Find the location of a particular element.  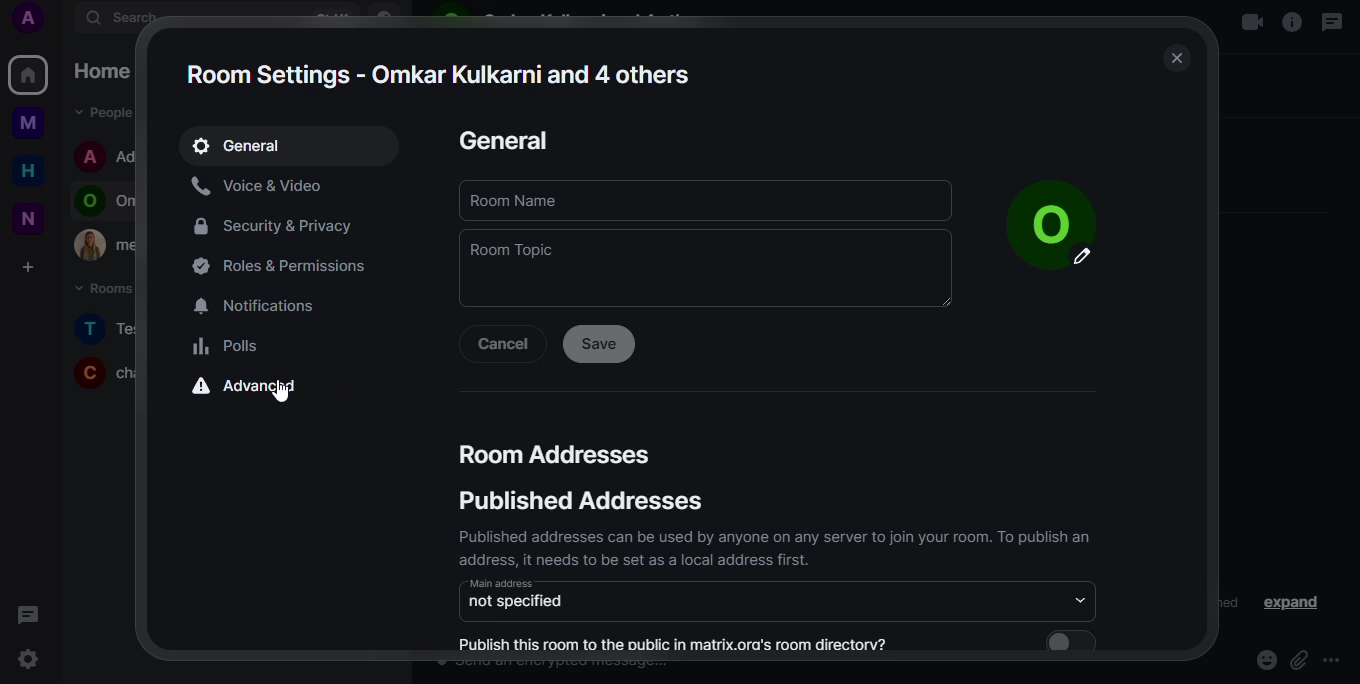

create space is located at coordinates (32, 267).